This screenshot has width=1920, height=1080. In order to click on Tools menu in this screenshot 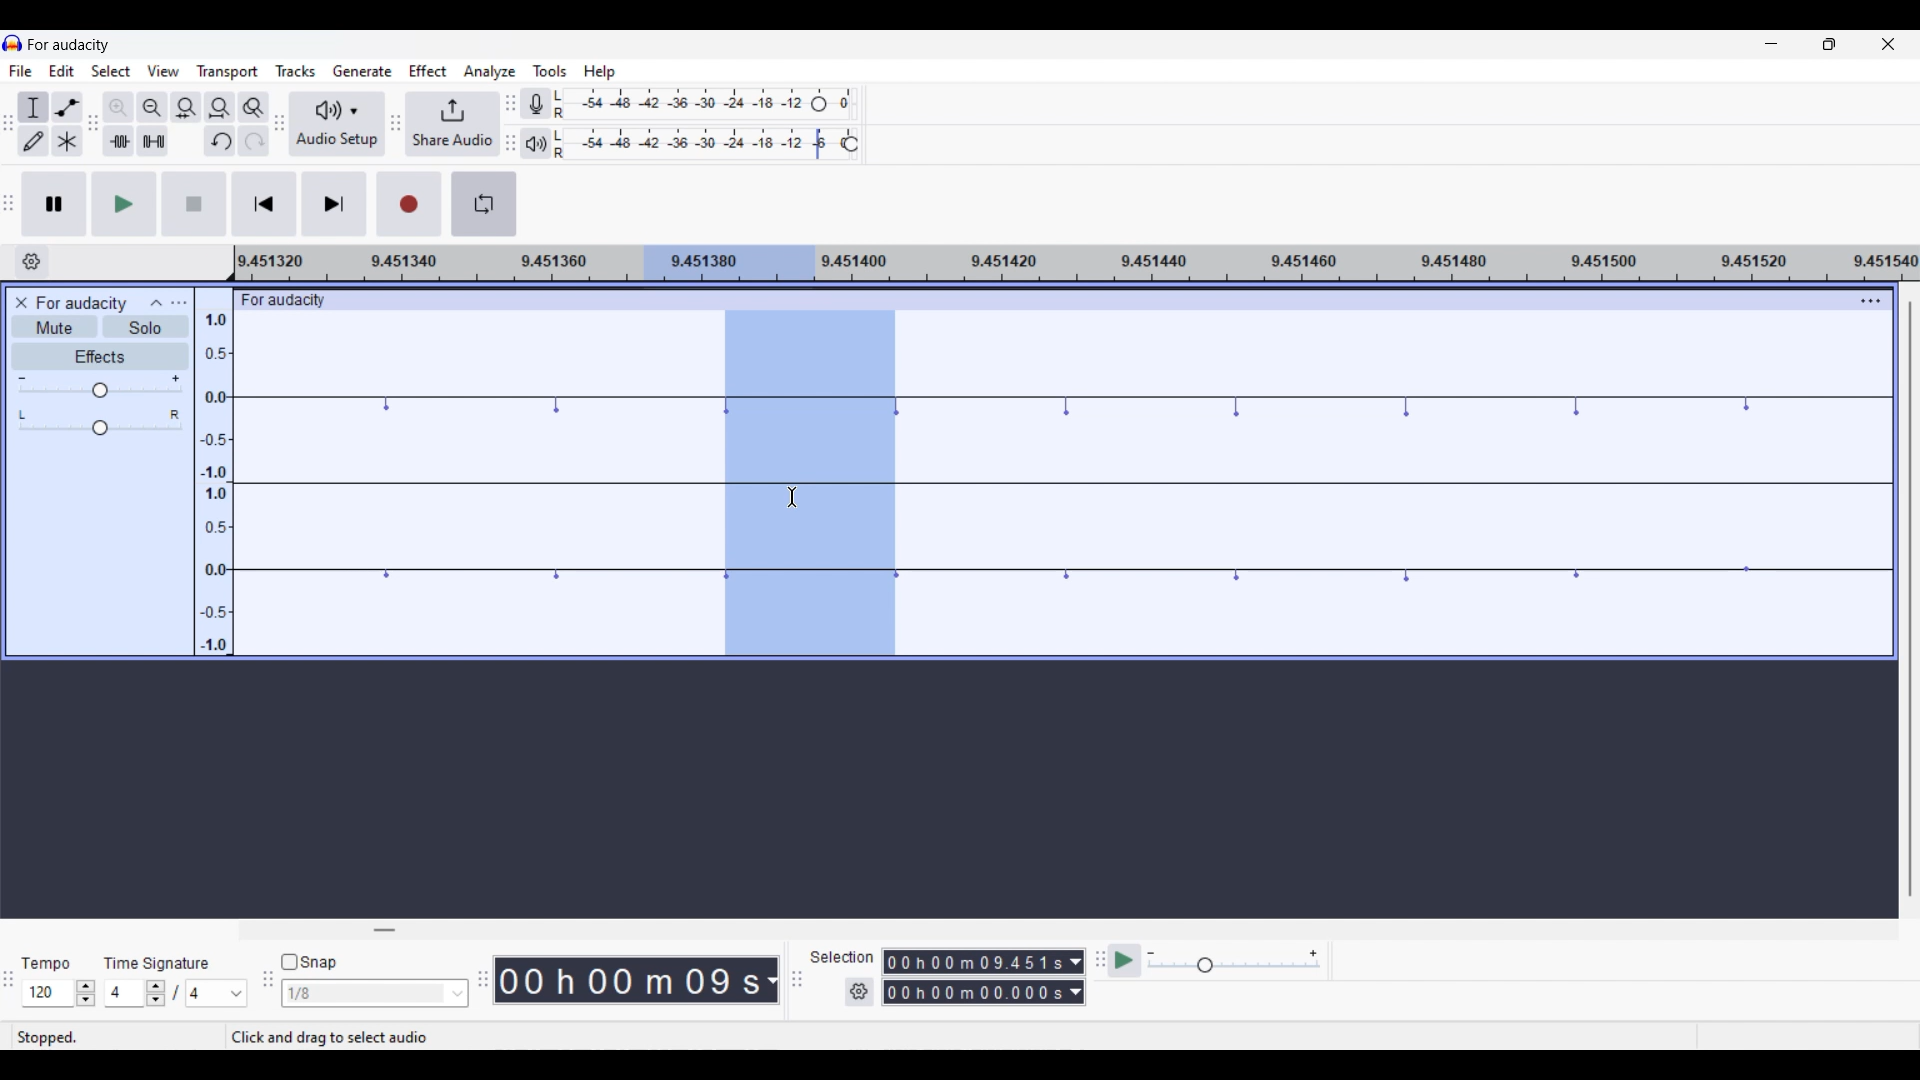, I will do `click(550, 71)`.